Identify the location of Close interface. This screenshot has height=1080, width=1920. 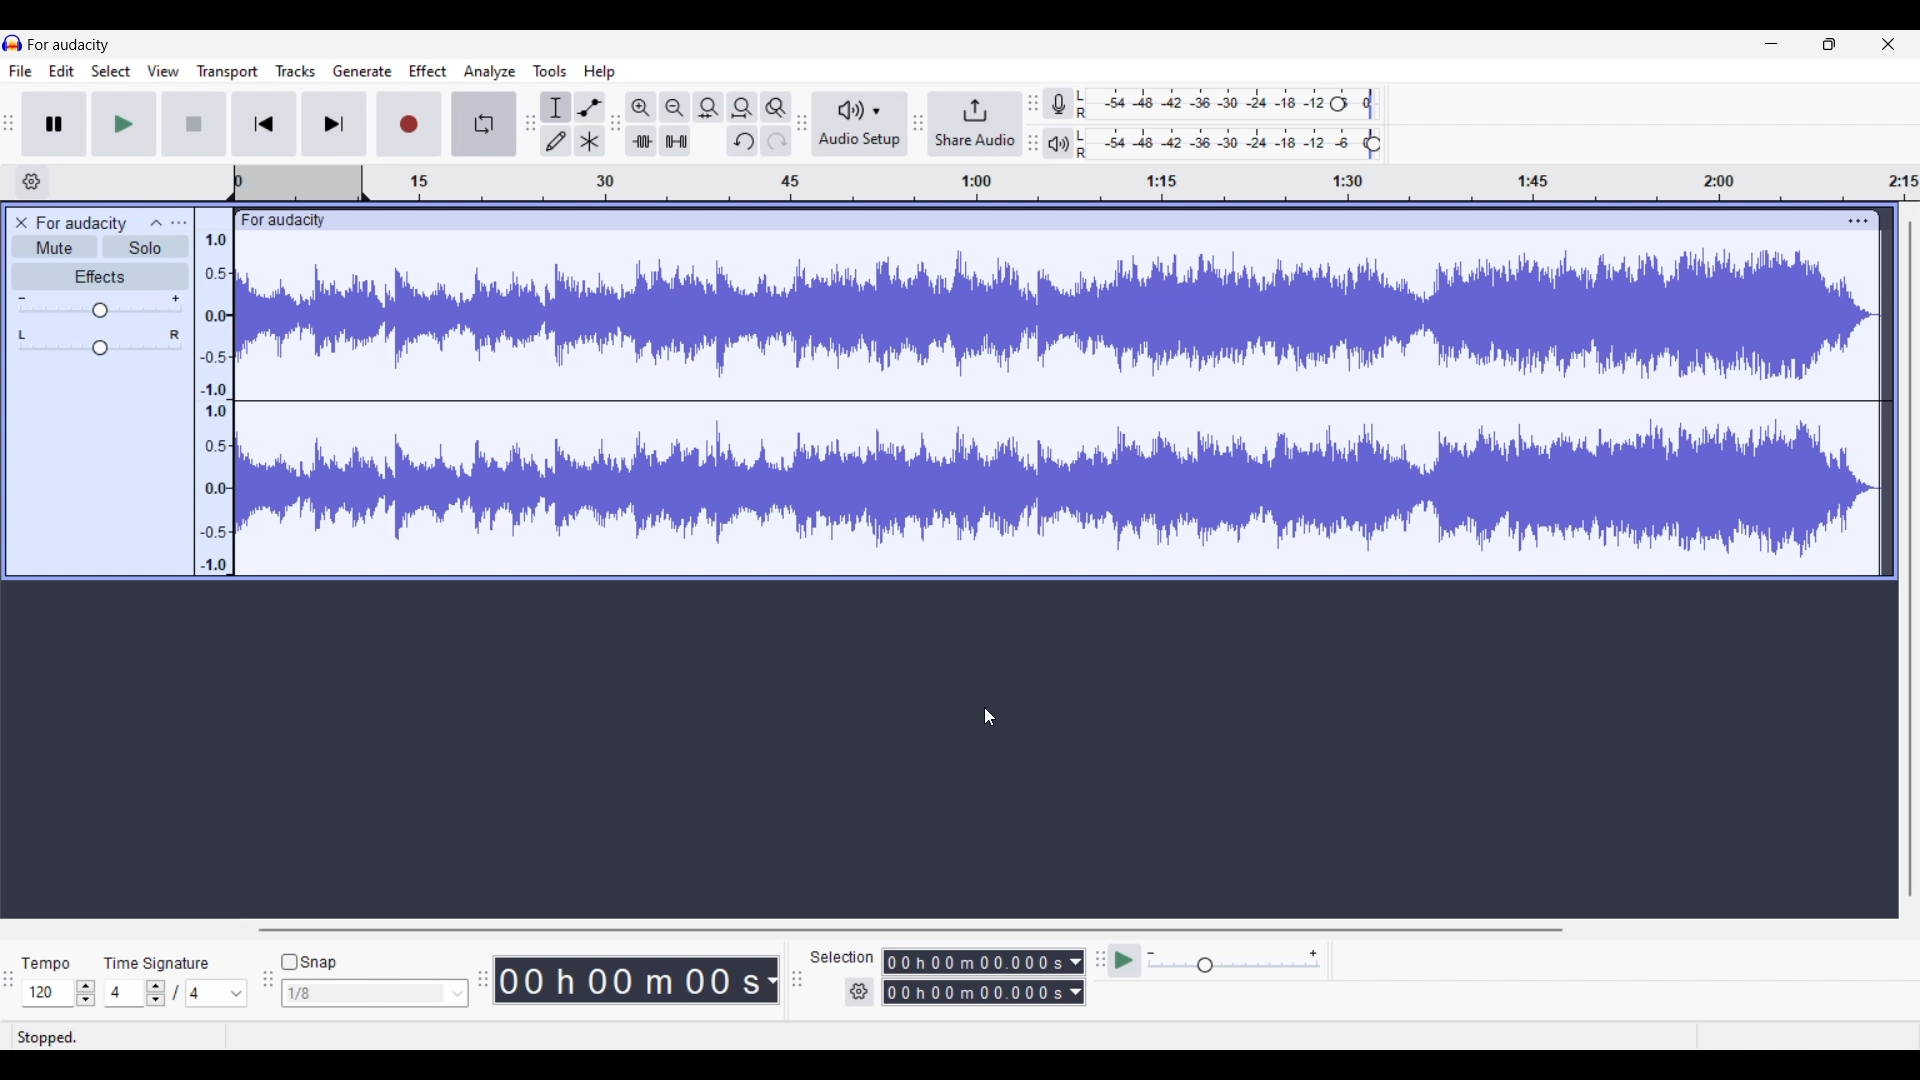
(1888, 44).